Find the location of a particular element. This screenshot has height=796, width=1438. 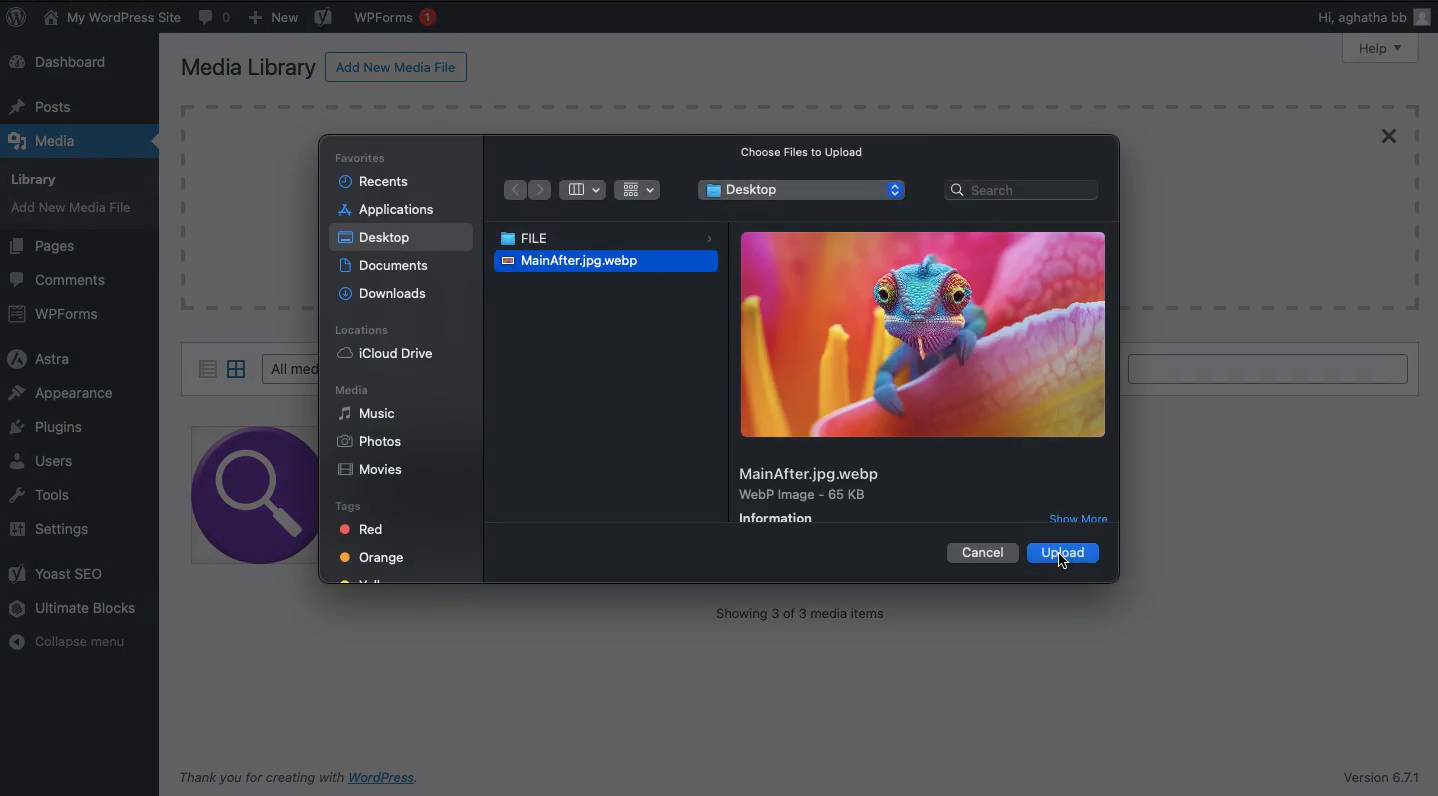

Media library is located at coordinates (249, 70).